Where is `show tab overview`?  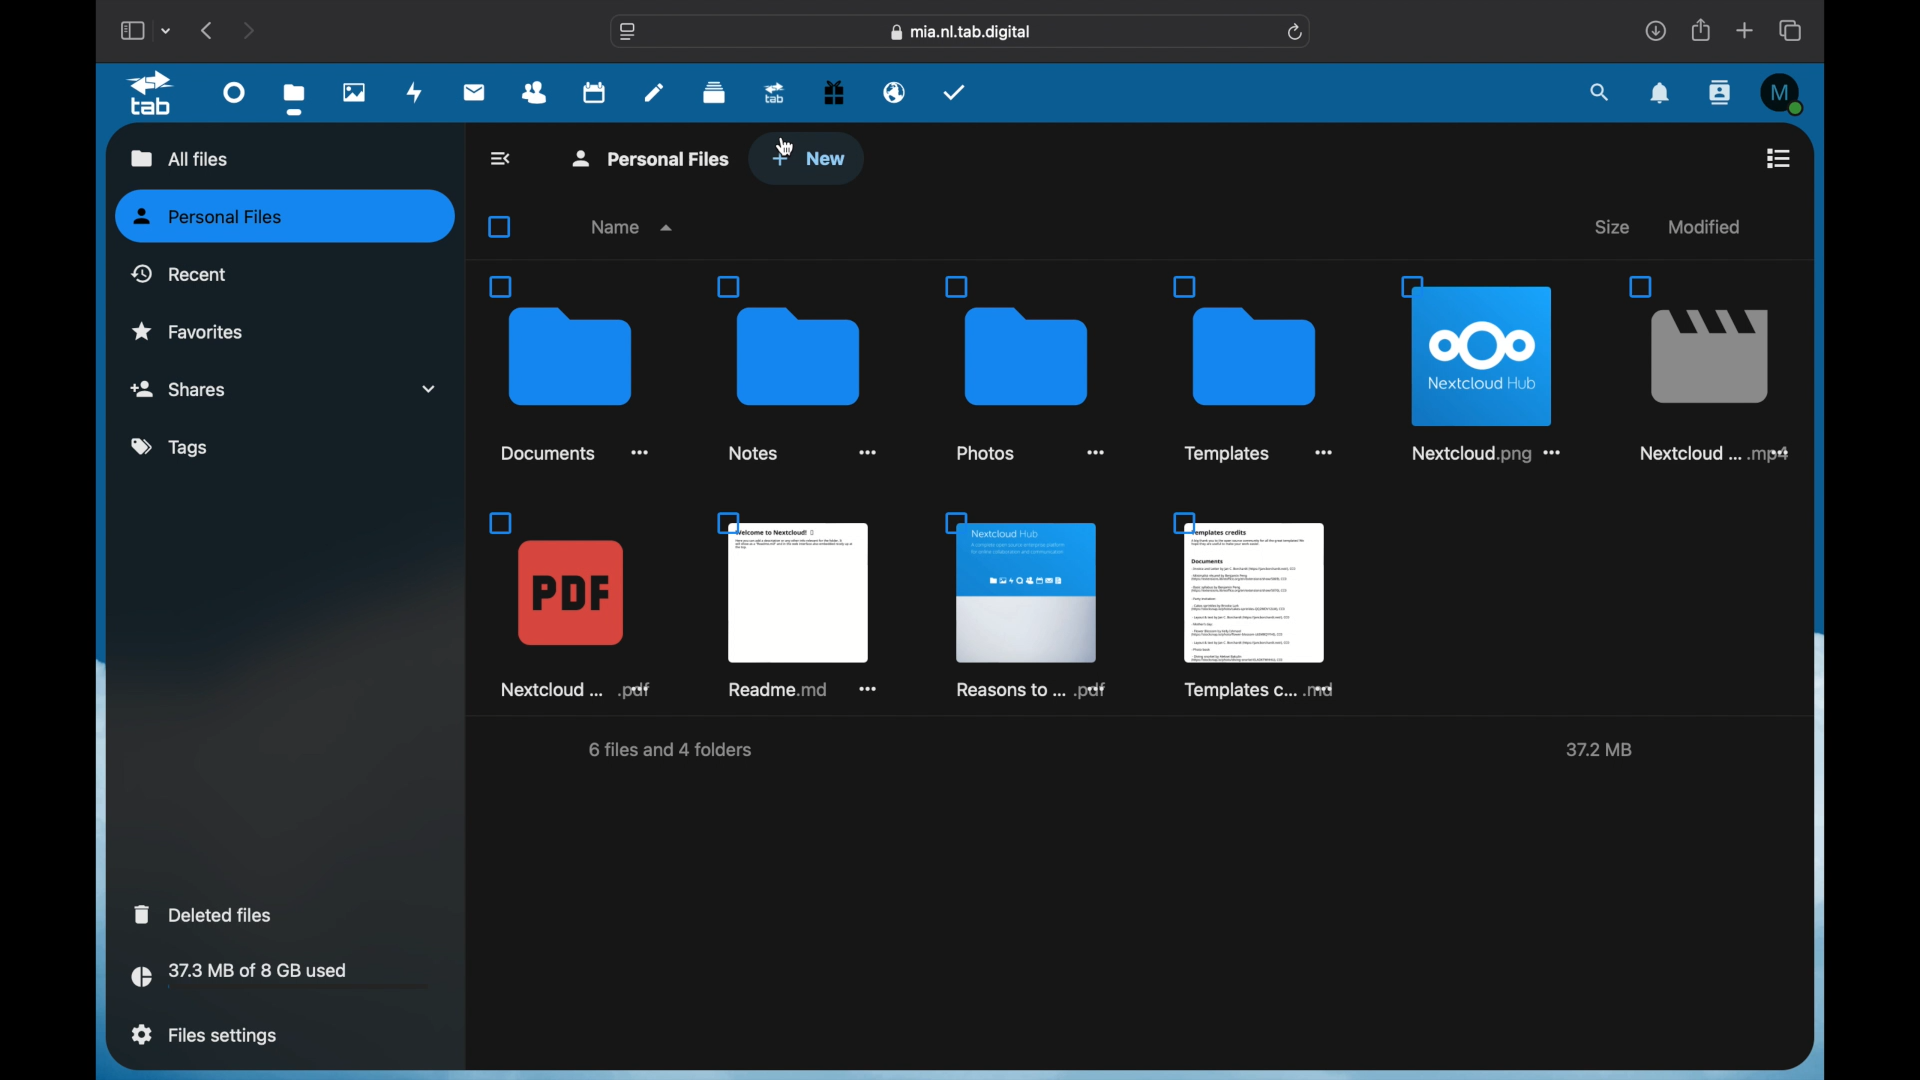 show tab overview is located at coordinates (1792, 30).